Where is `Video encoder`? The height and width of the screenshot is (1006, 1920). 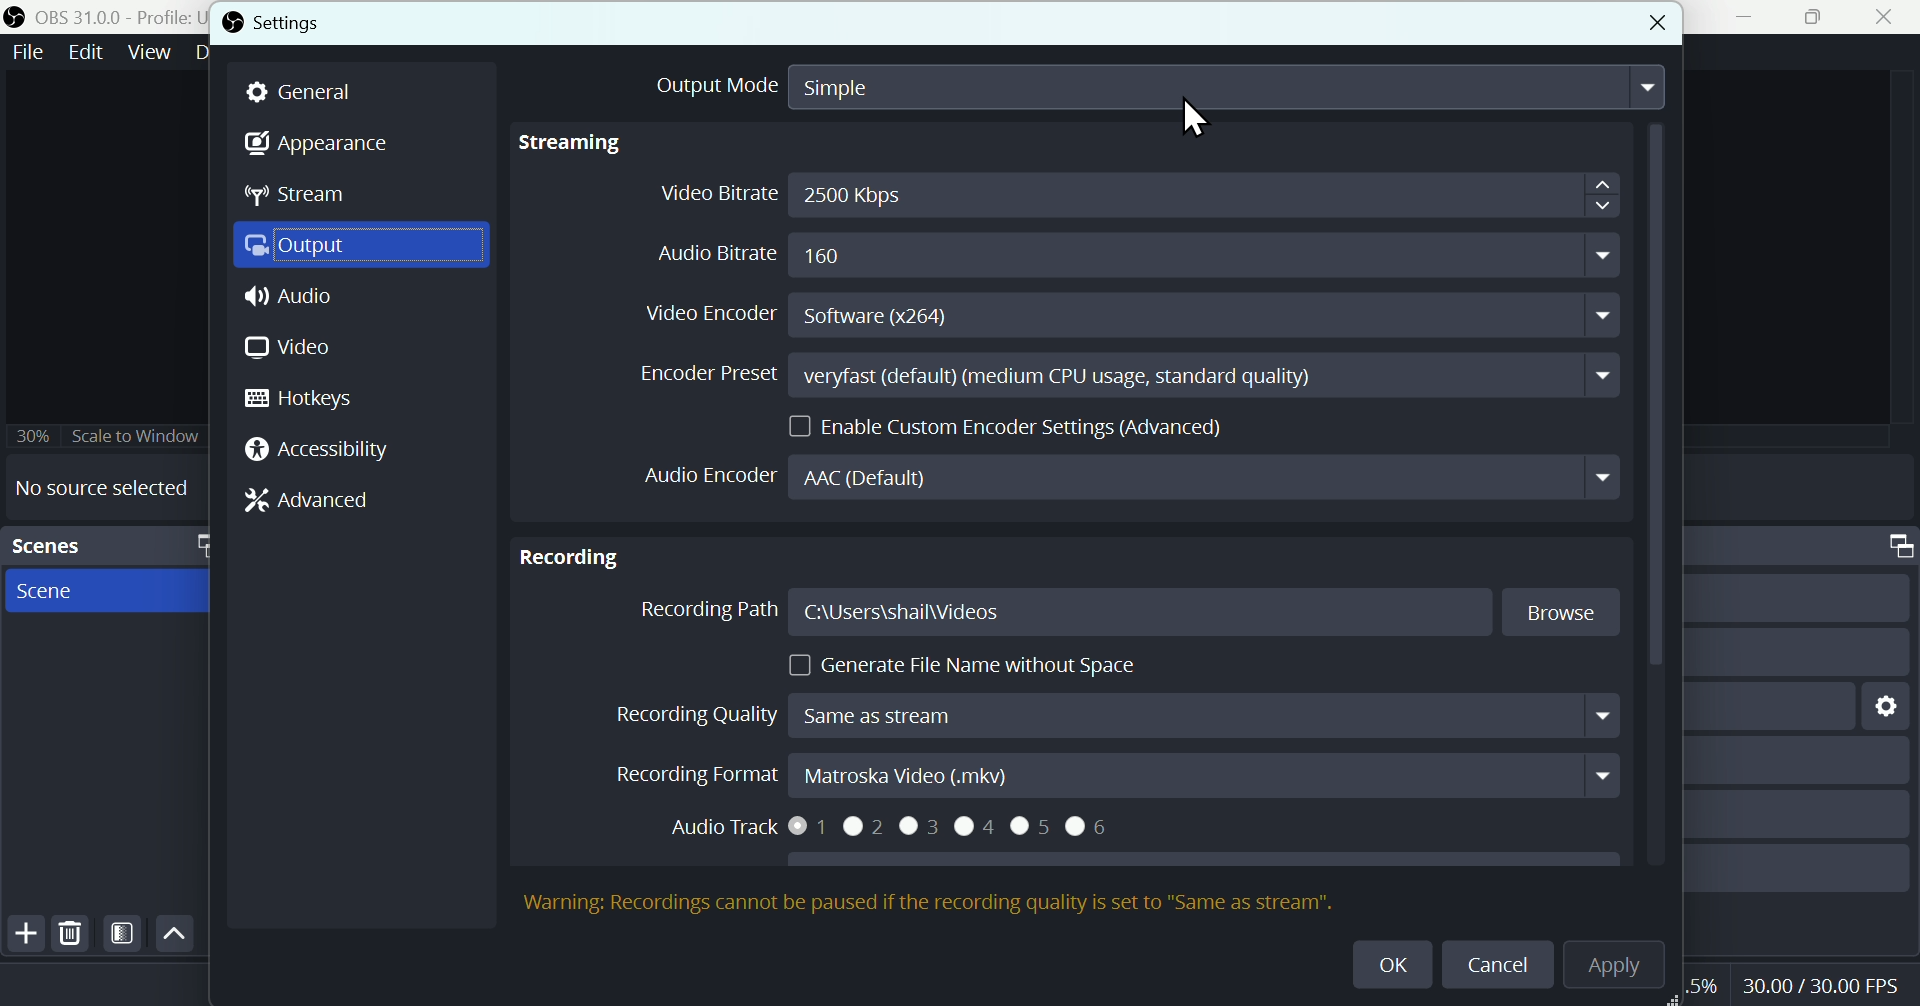
Video encoder is located at coordinates (1125, 313).